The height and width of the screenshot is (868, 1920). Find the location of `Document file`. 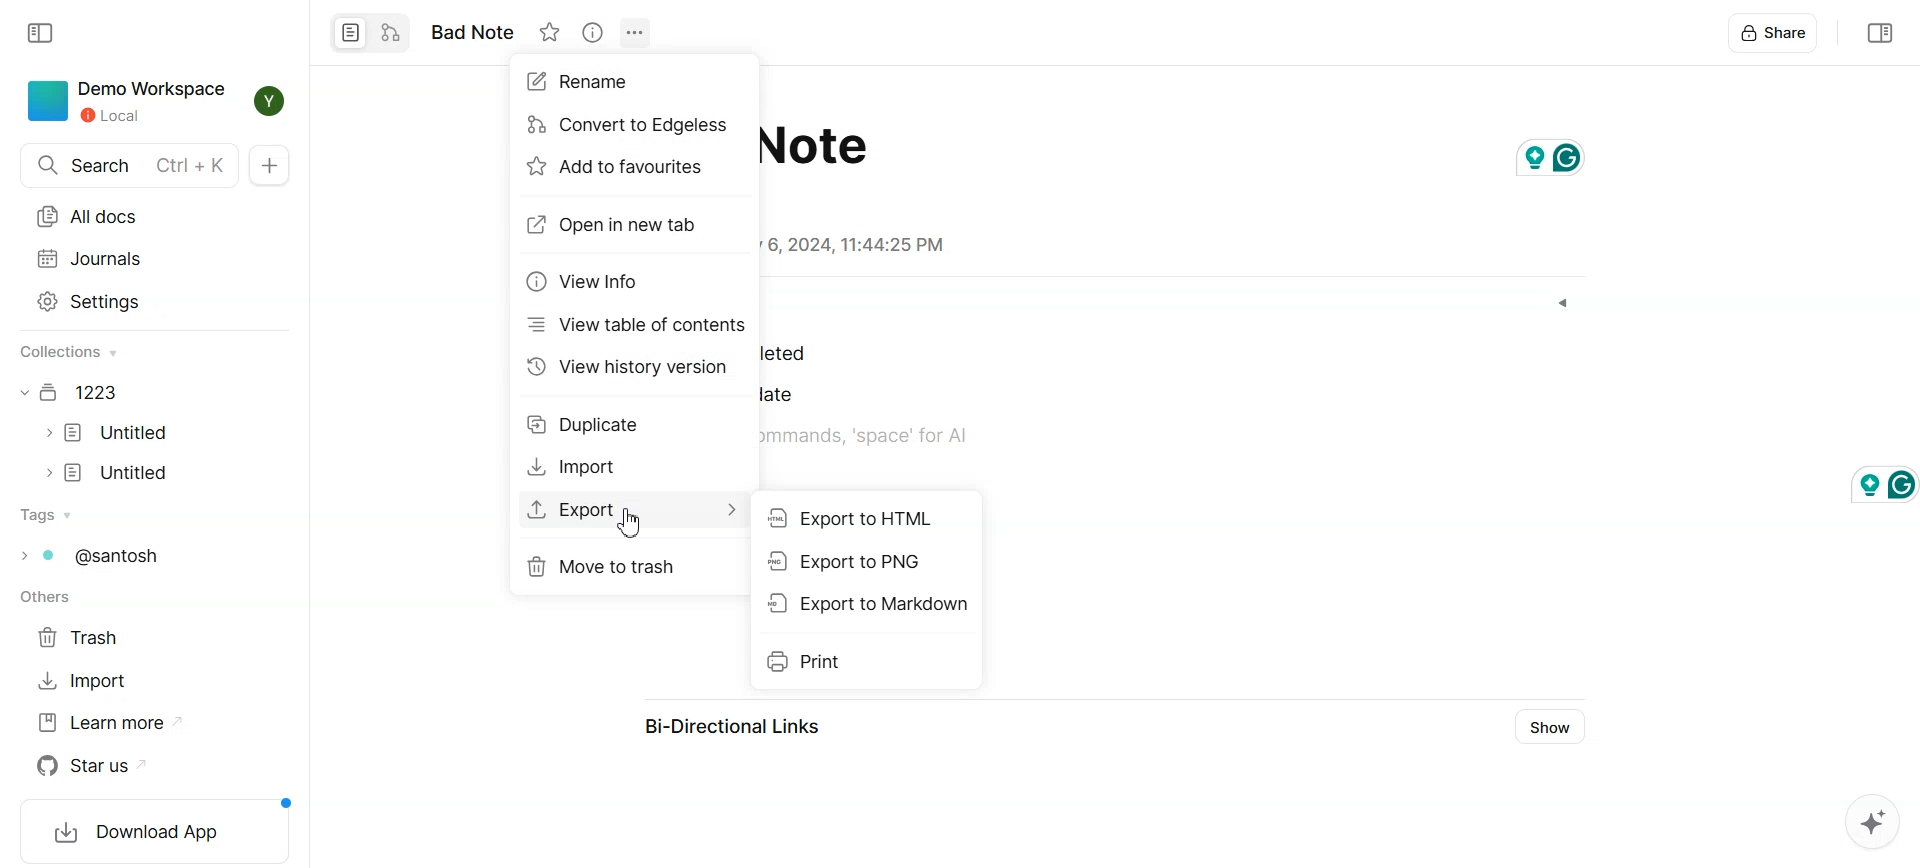

Document file is located at coordinates (108, 433).